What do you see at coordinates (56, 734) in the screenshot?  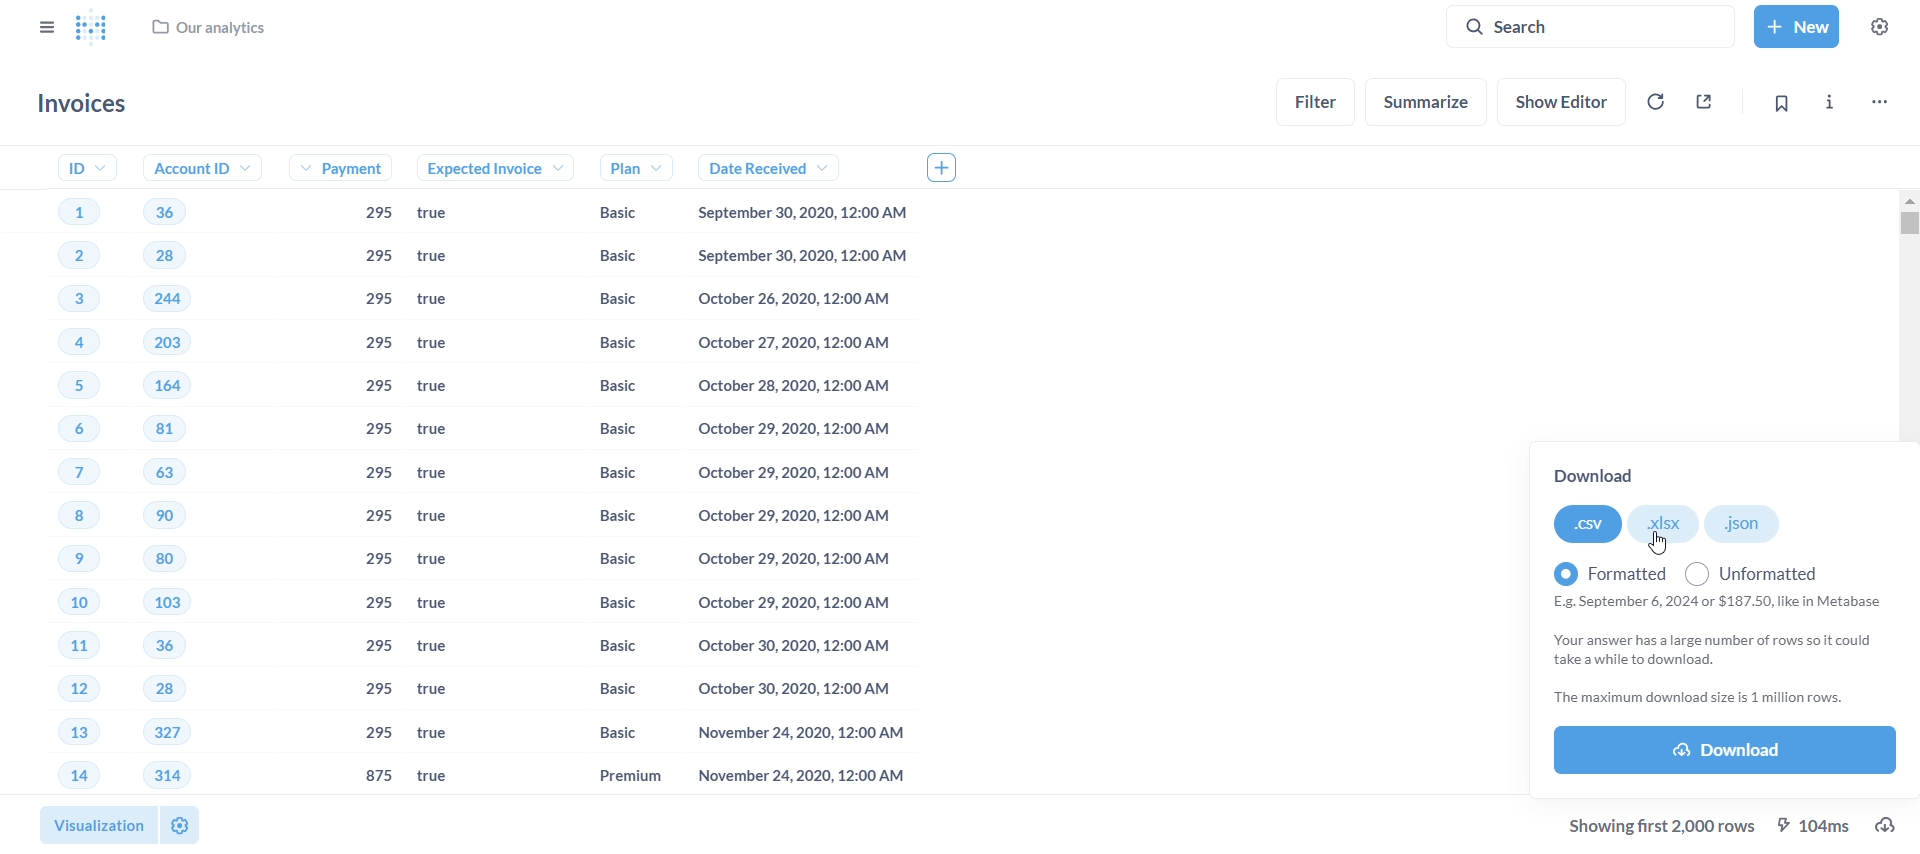 I see `13` at bounding box center [56, 734].